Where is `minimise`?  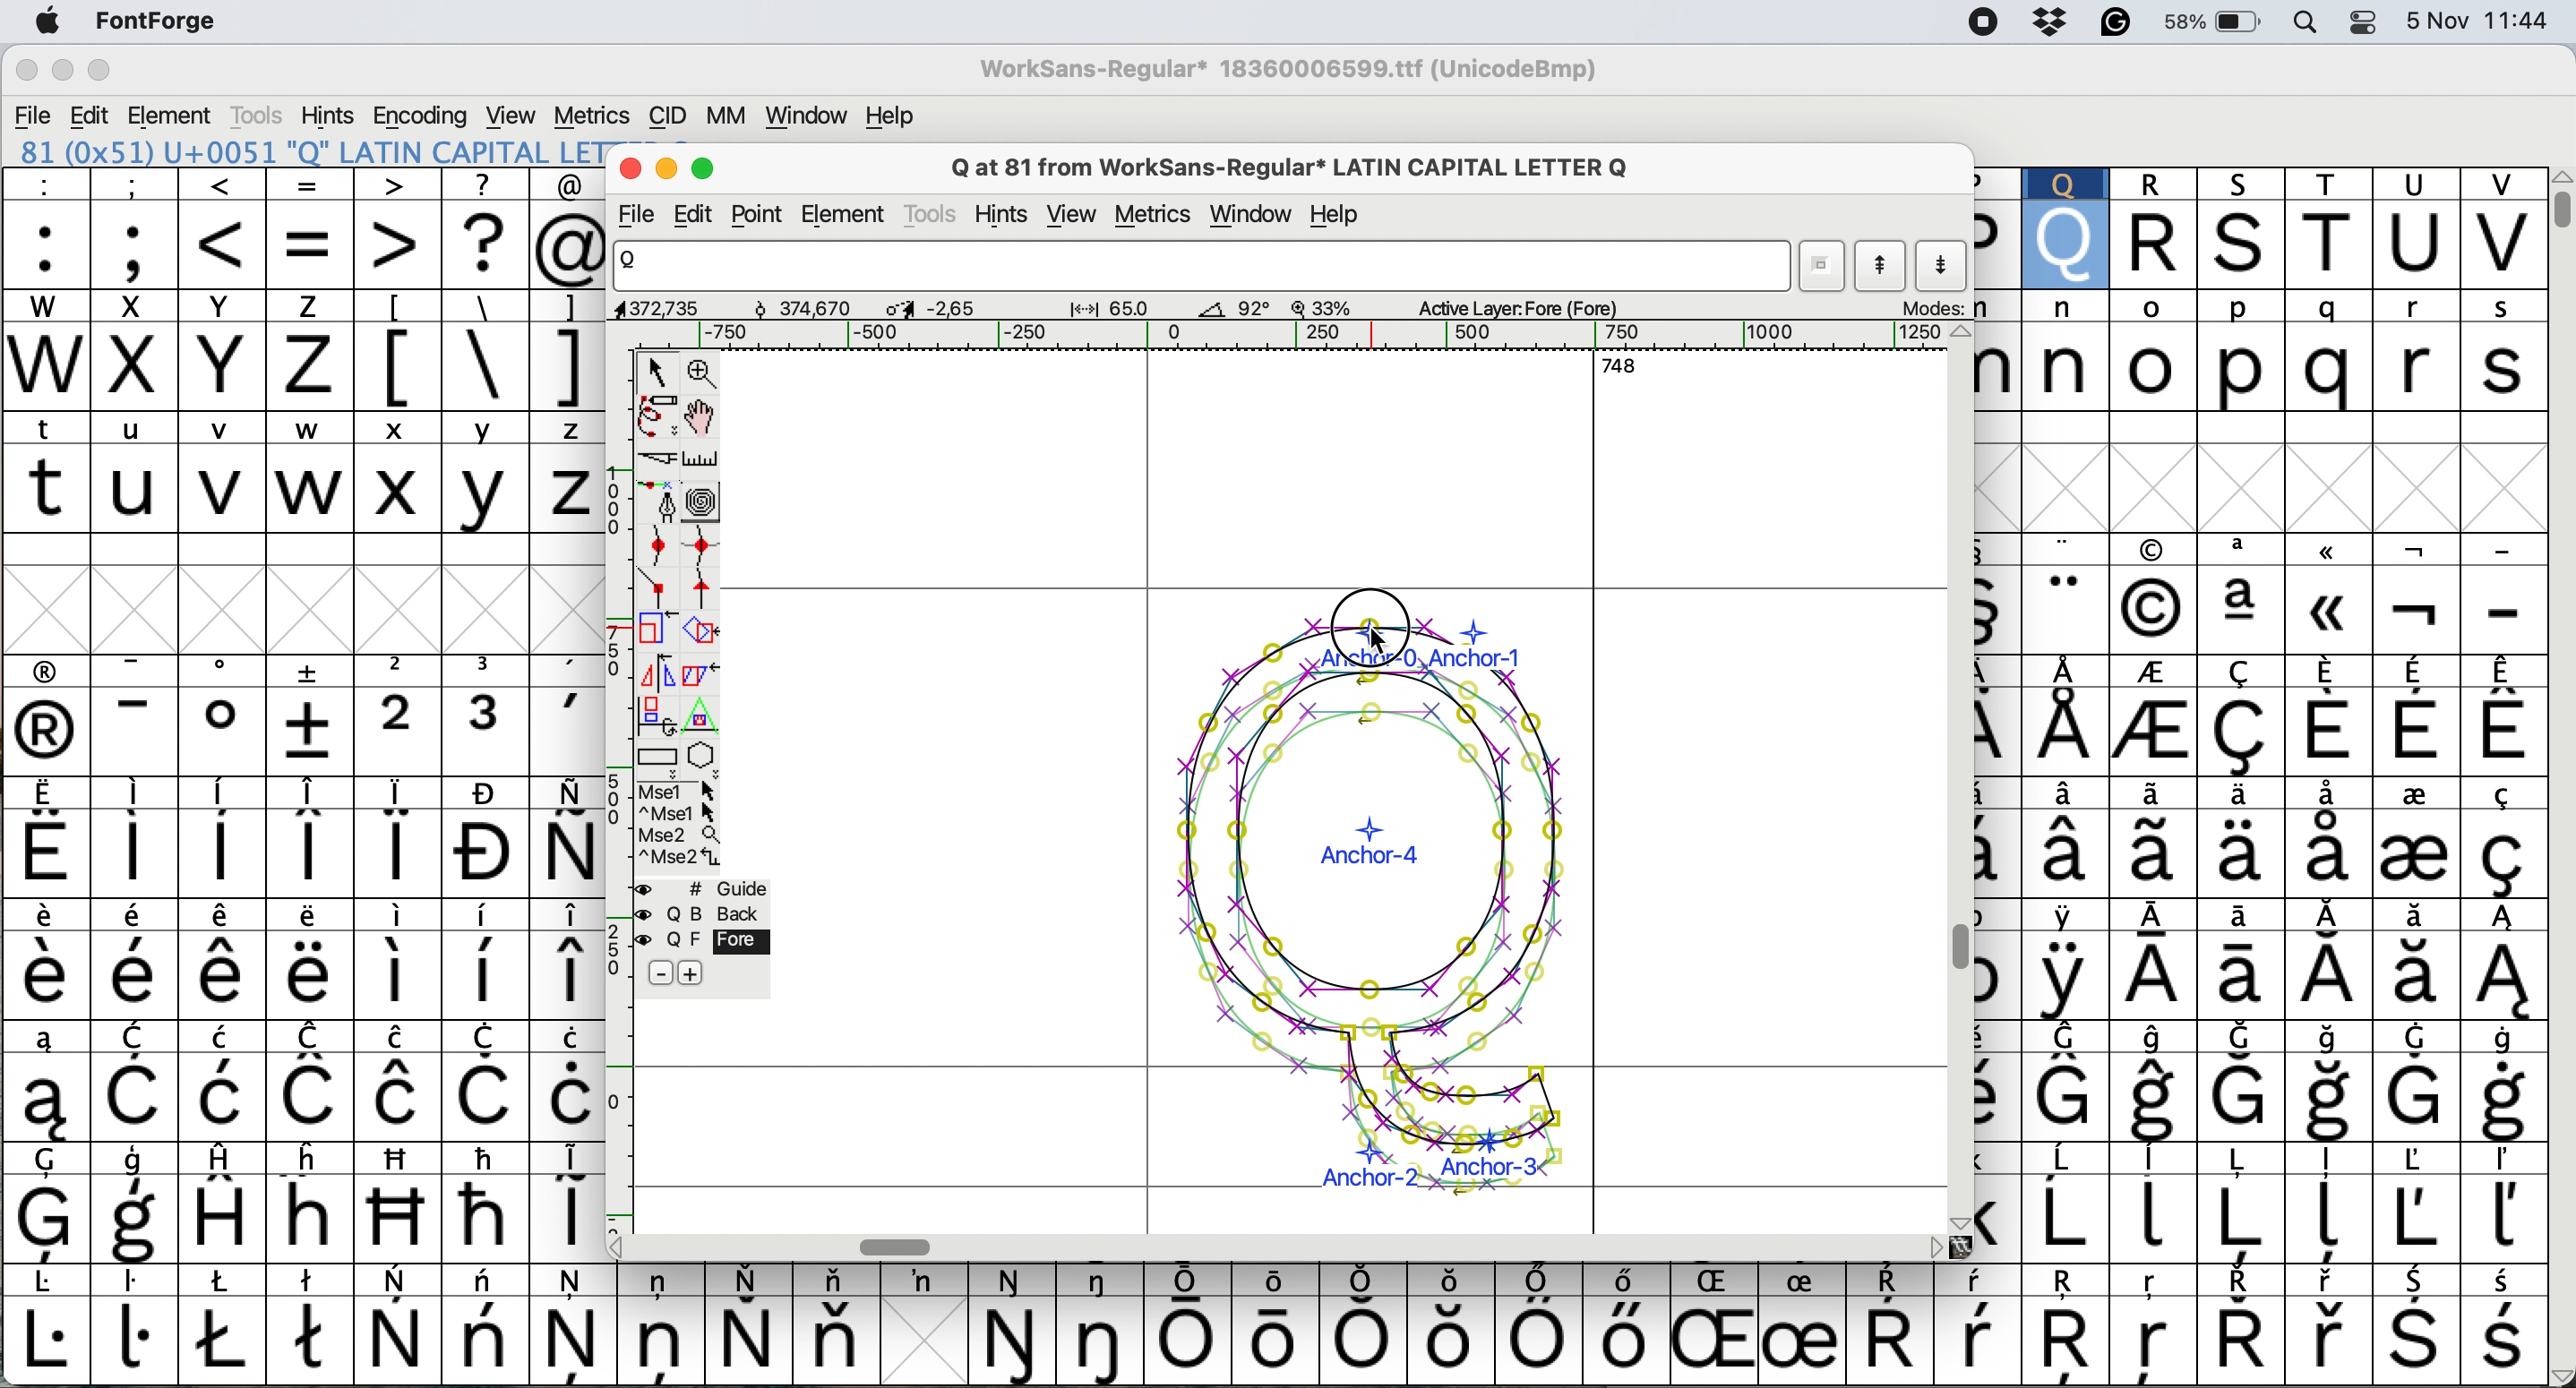
minimise is located at coordinates (667, 170).